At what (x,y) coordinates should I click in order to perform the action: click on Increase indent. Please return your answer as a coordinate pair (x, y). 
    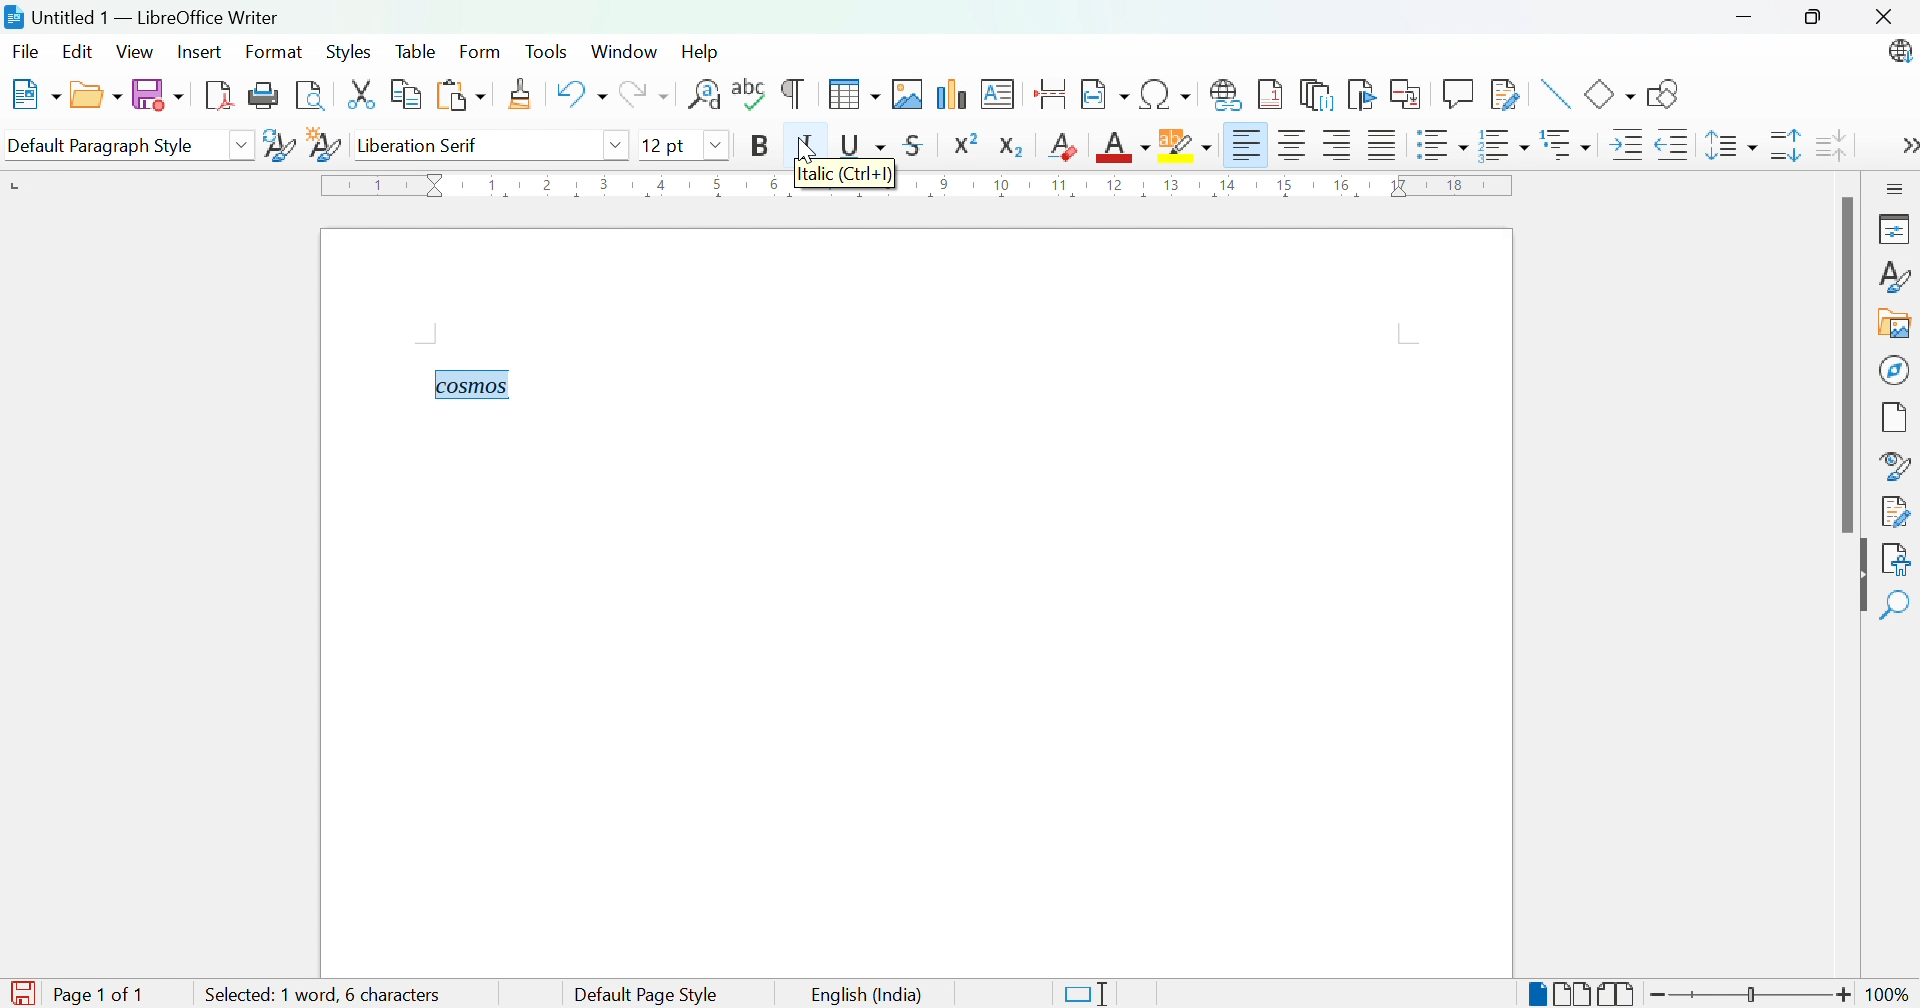
    Looking at the image, I should click on (1626, 146).